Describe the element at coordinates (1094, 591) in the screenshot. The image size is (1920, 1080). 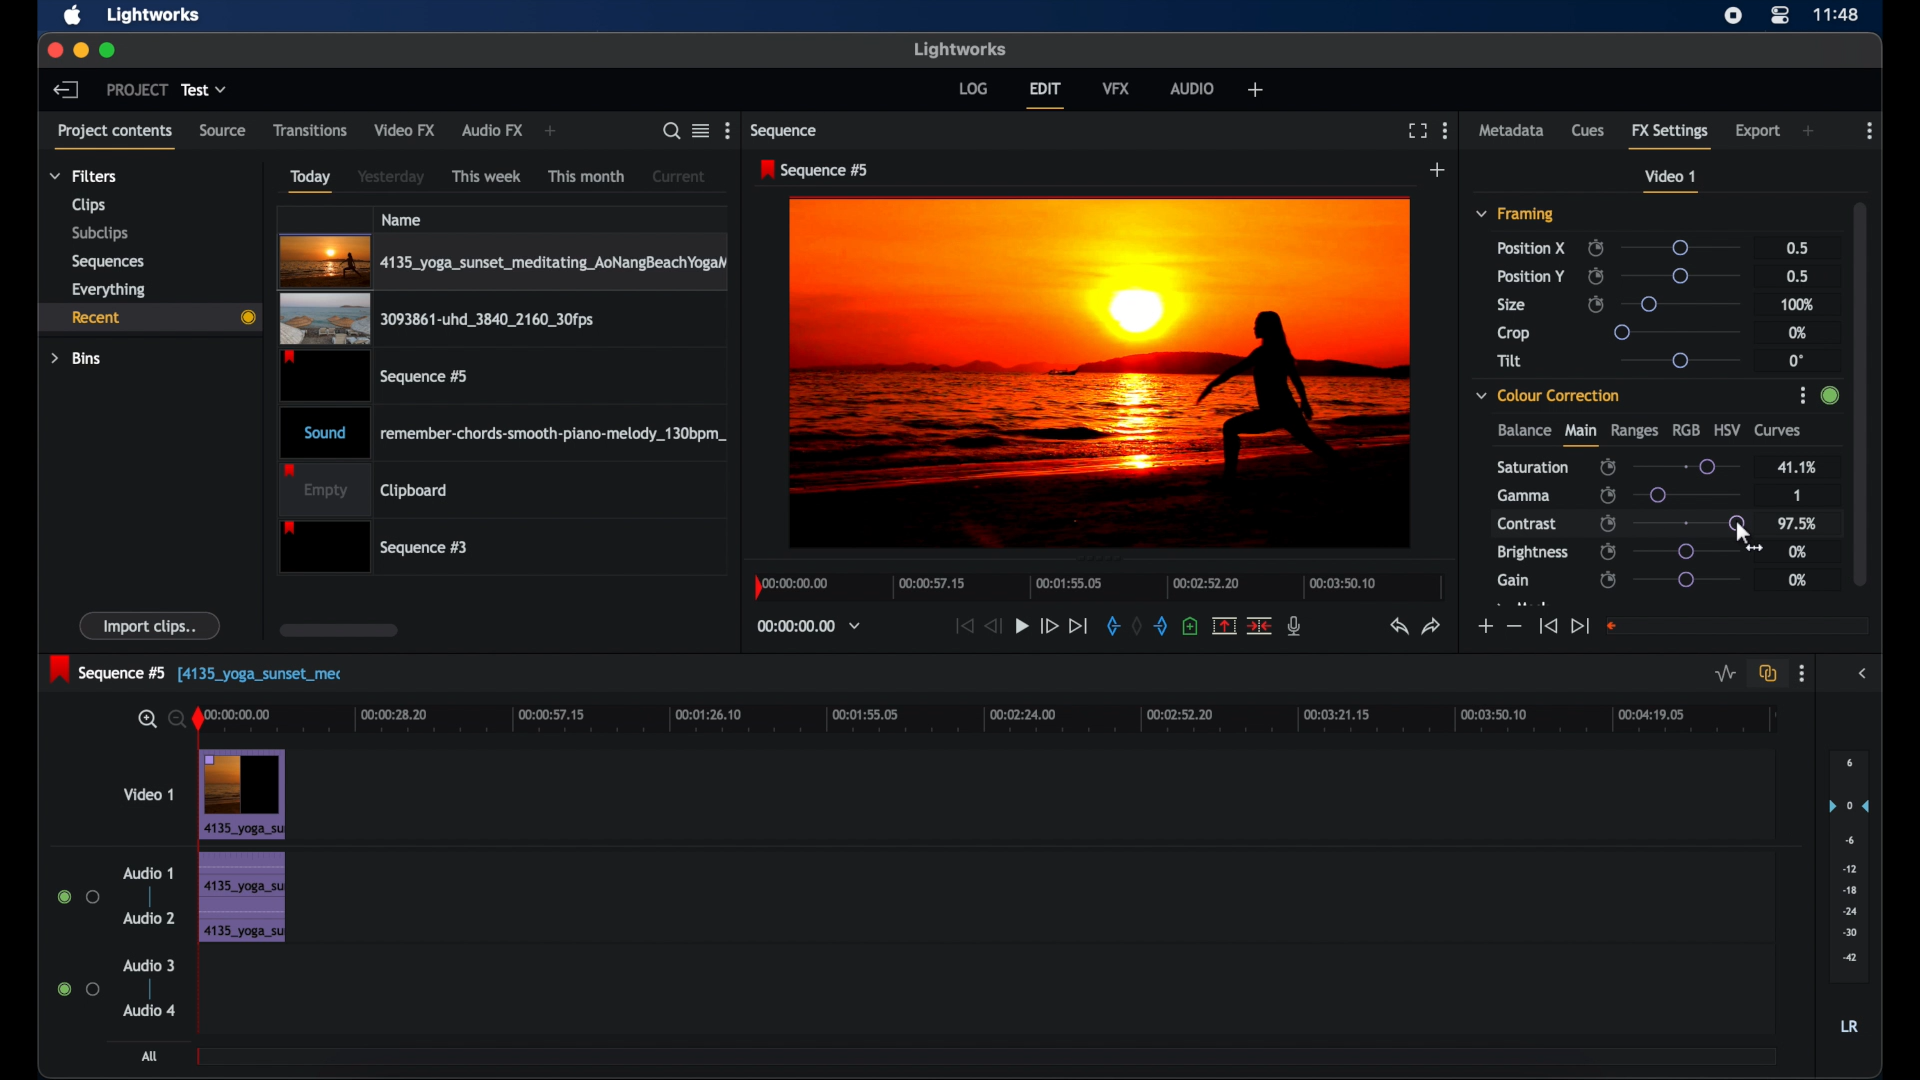
I see `timeline` at that location.